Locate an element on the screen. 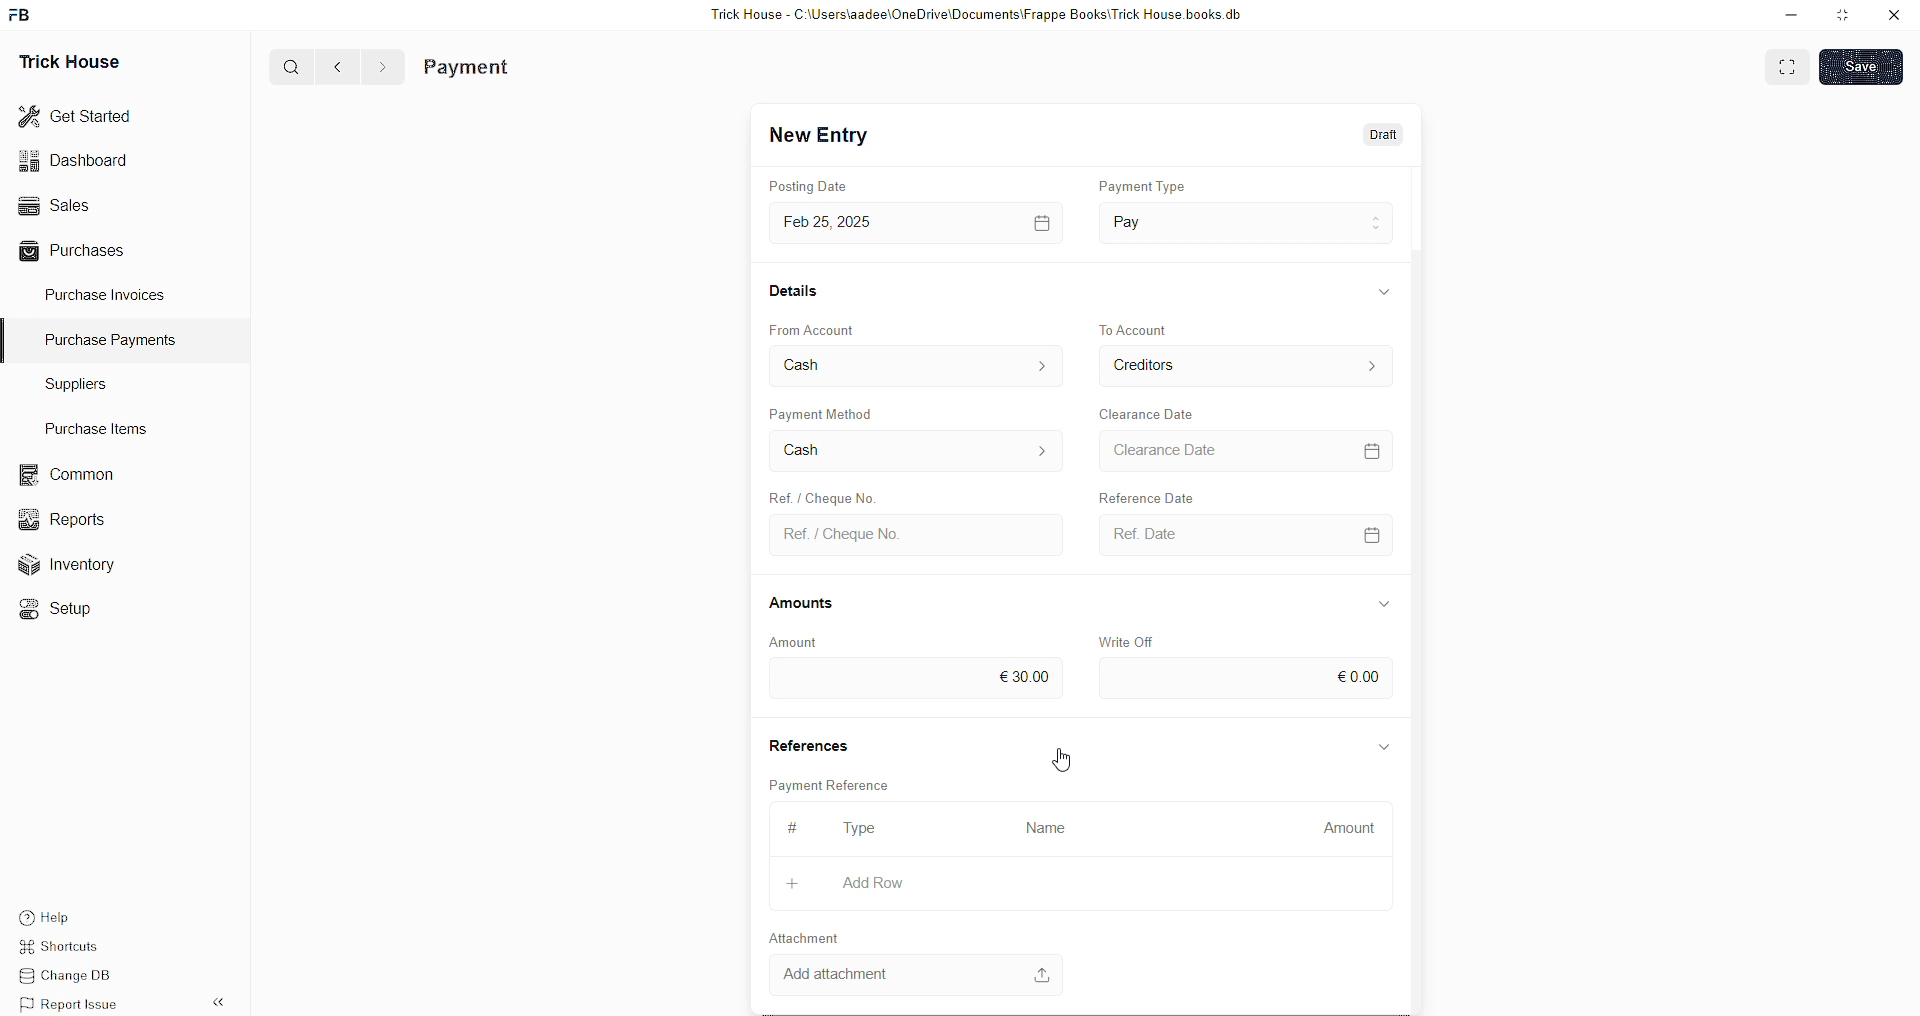 This screenshot has width=1920, height=1016. Details is located at coordinates (789, 293).